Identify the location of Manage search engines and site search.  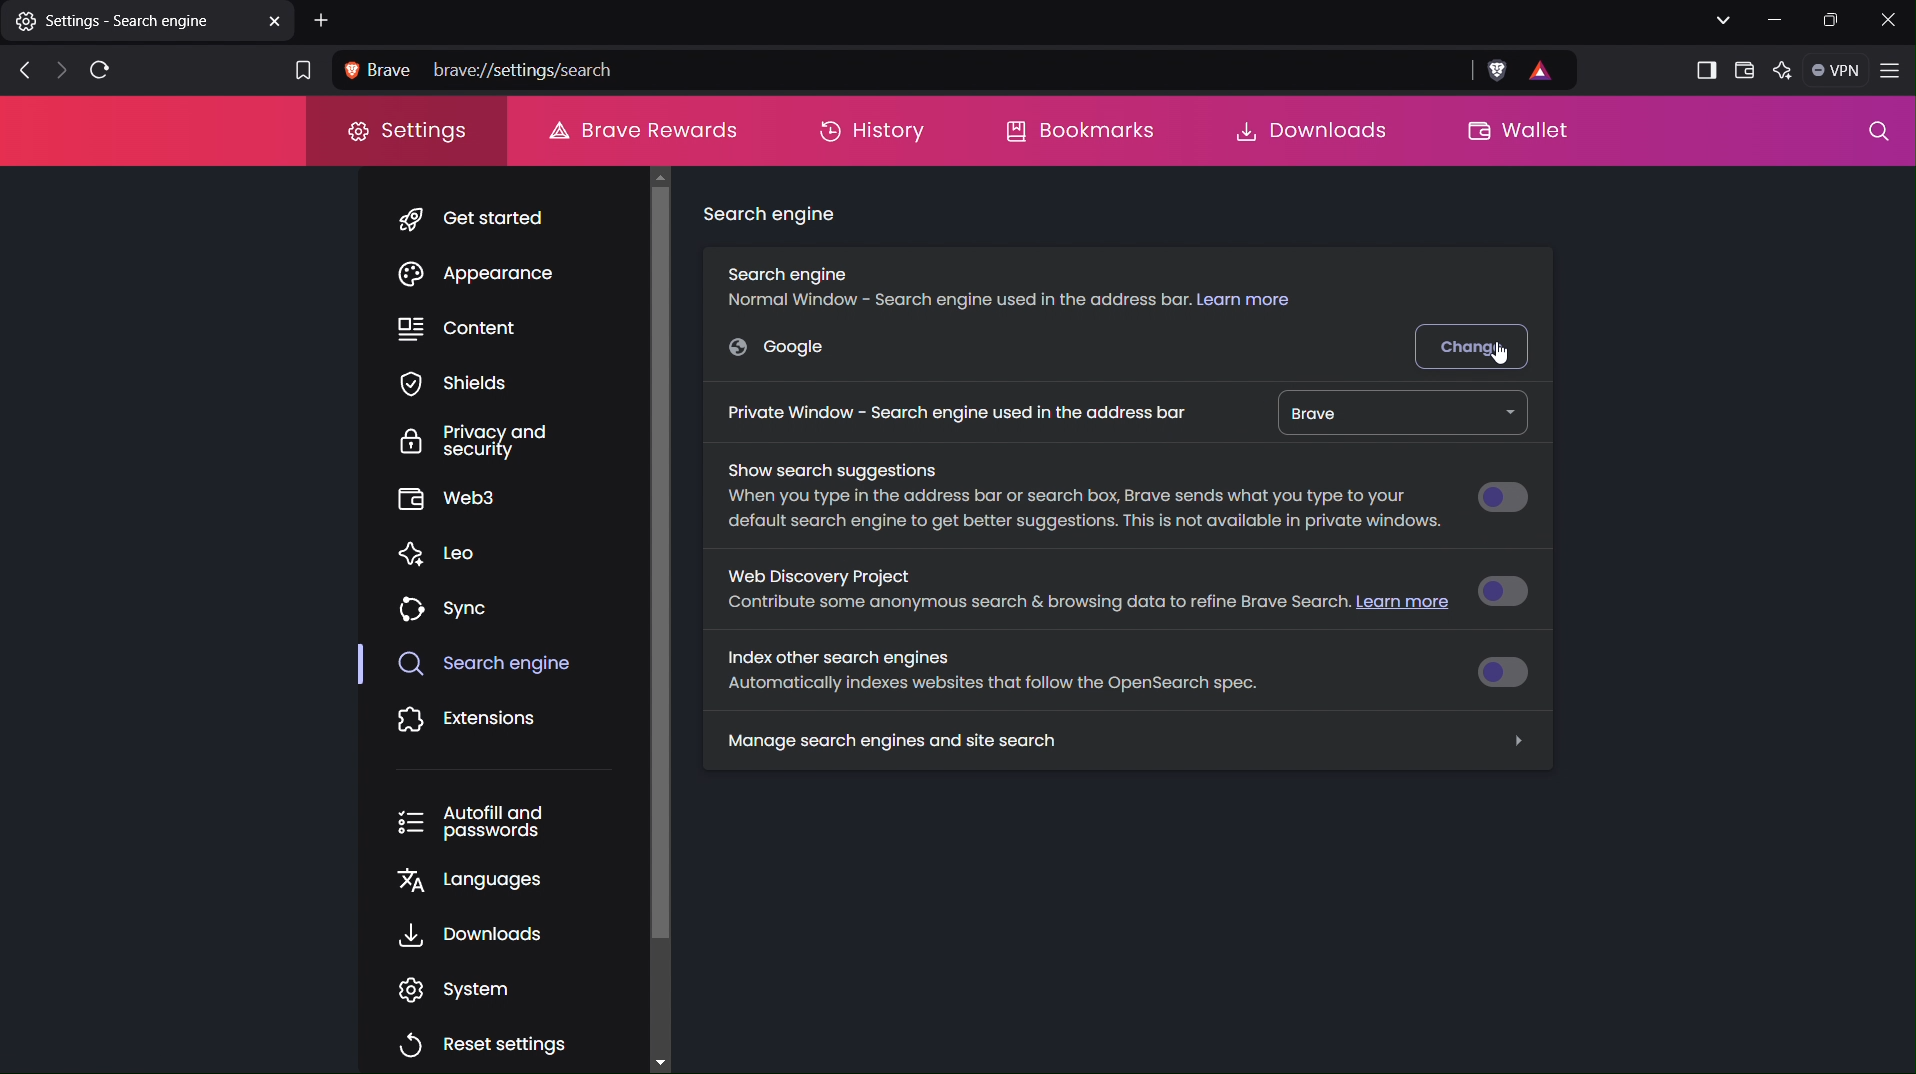
(1126, 741).